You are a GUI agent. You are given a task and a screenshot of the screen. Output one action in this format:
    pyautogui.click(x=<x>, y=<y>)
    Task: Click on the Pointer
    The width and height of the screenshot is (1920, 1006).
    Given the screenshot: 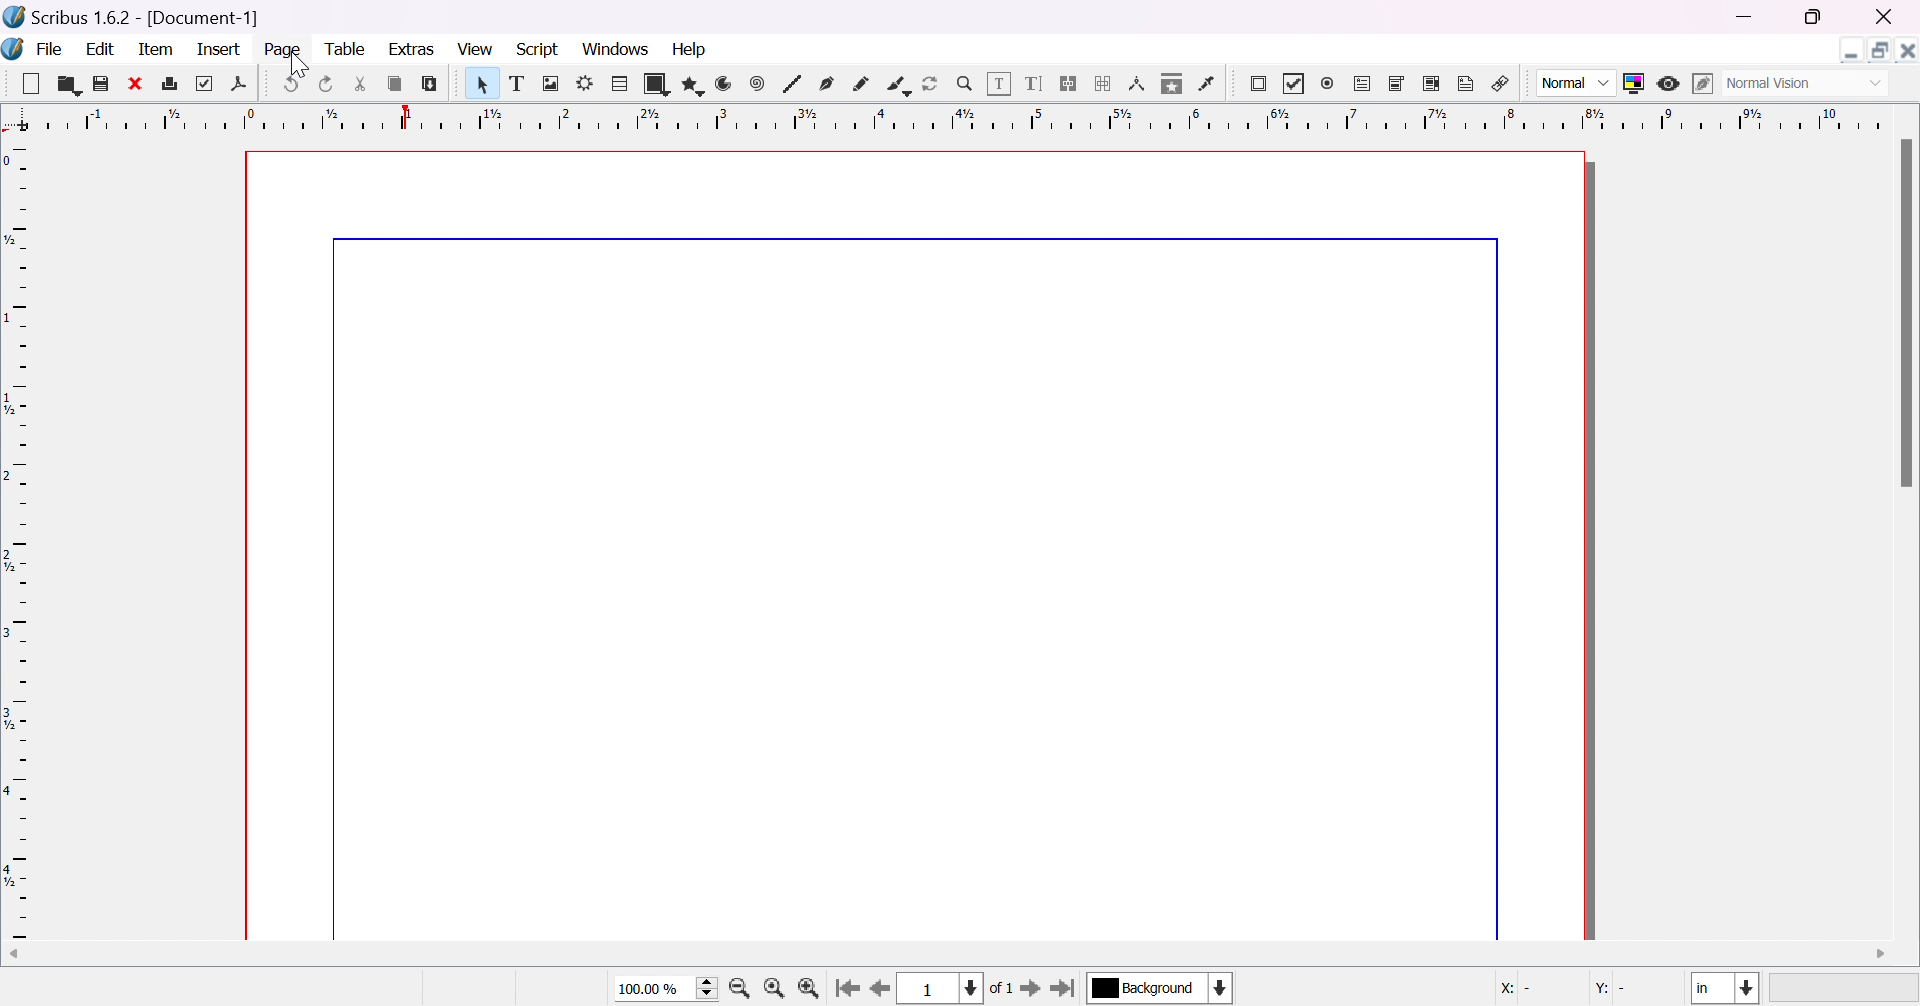 What is the action you would take?
    pyautogui.click(x=476, y=83)
    